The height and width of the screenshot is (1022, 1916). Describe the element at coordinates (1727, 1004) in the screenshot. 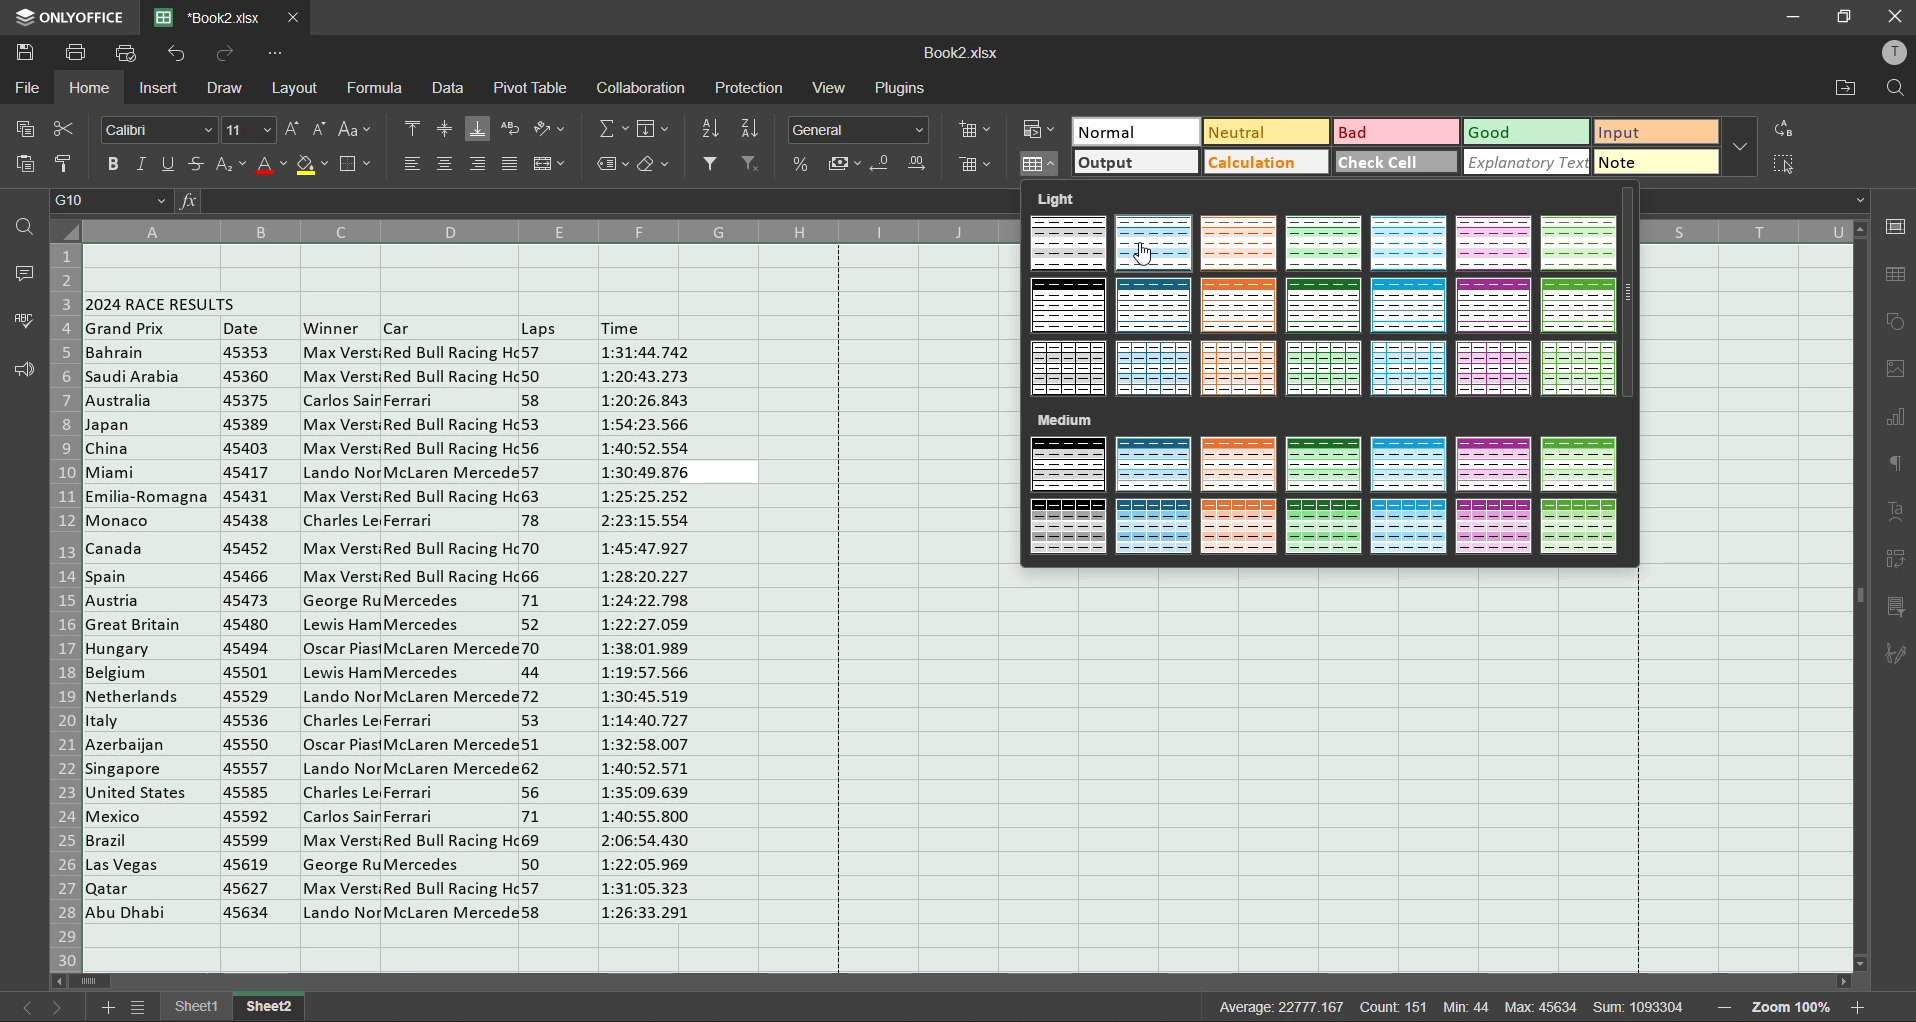

I see `zoom out` at that location.